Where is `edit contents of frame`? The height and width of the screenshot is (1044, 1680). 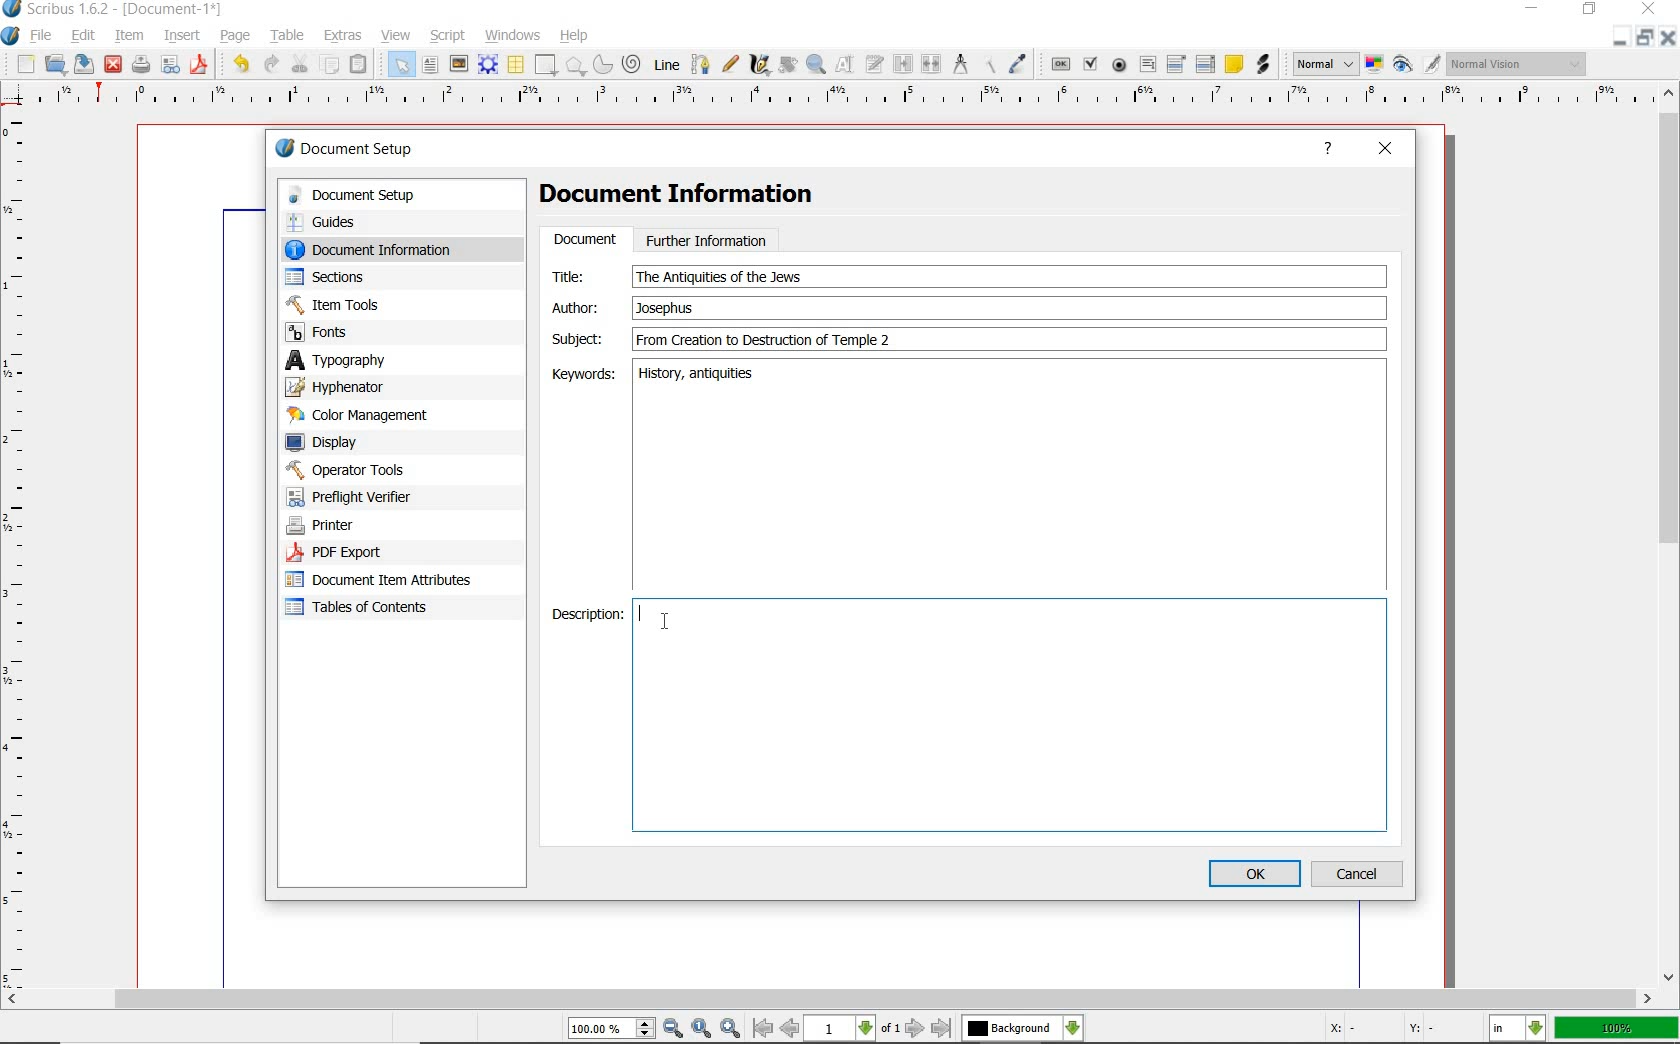 edit contents of frame is located at coordinates (847, 66).